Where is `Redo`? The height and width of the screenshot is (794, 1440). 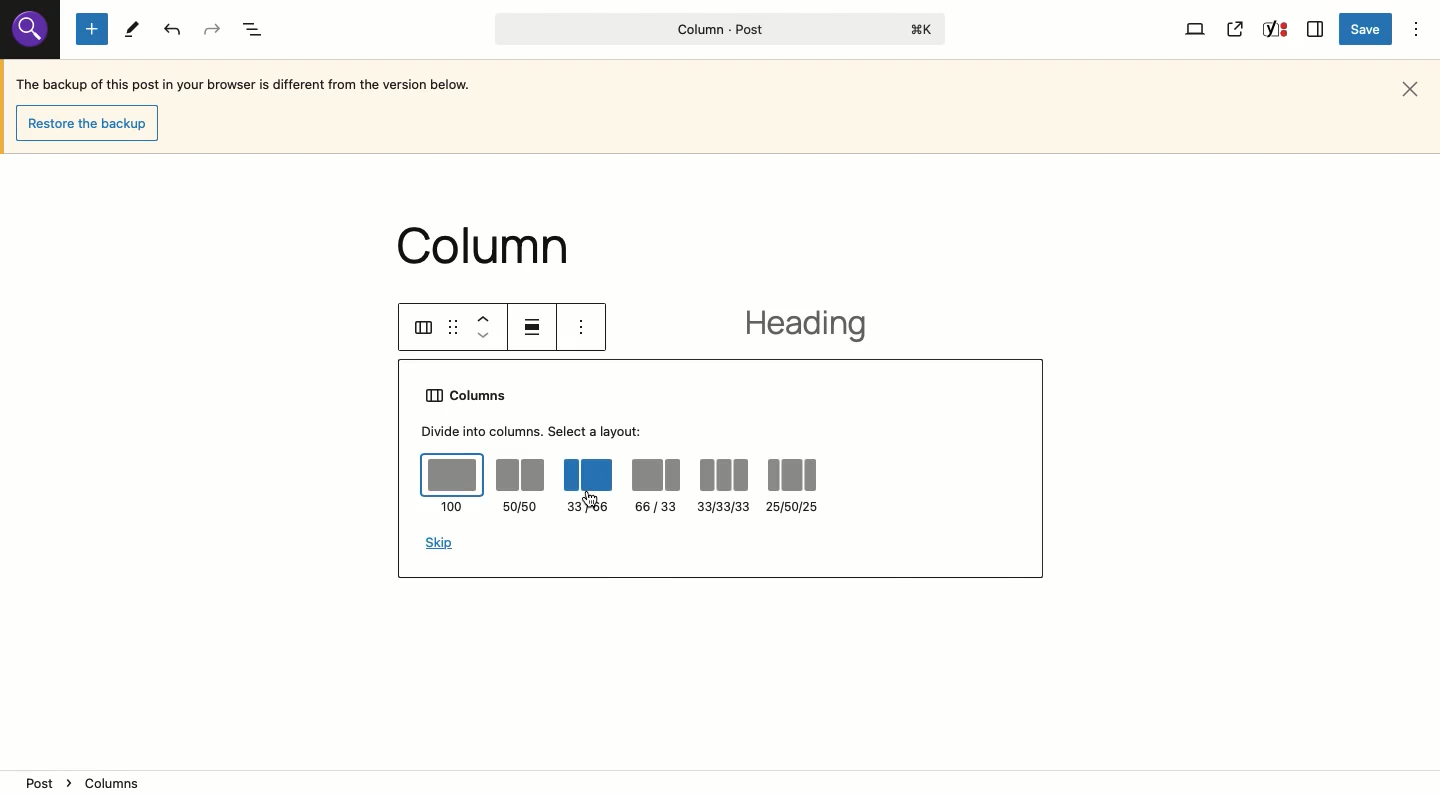
Redo is located at coordinates (213, 30).